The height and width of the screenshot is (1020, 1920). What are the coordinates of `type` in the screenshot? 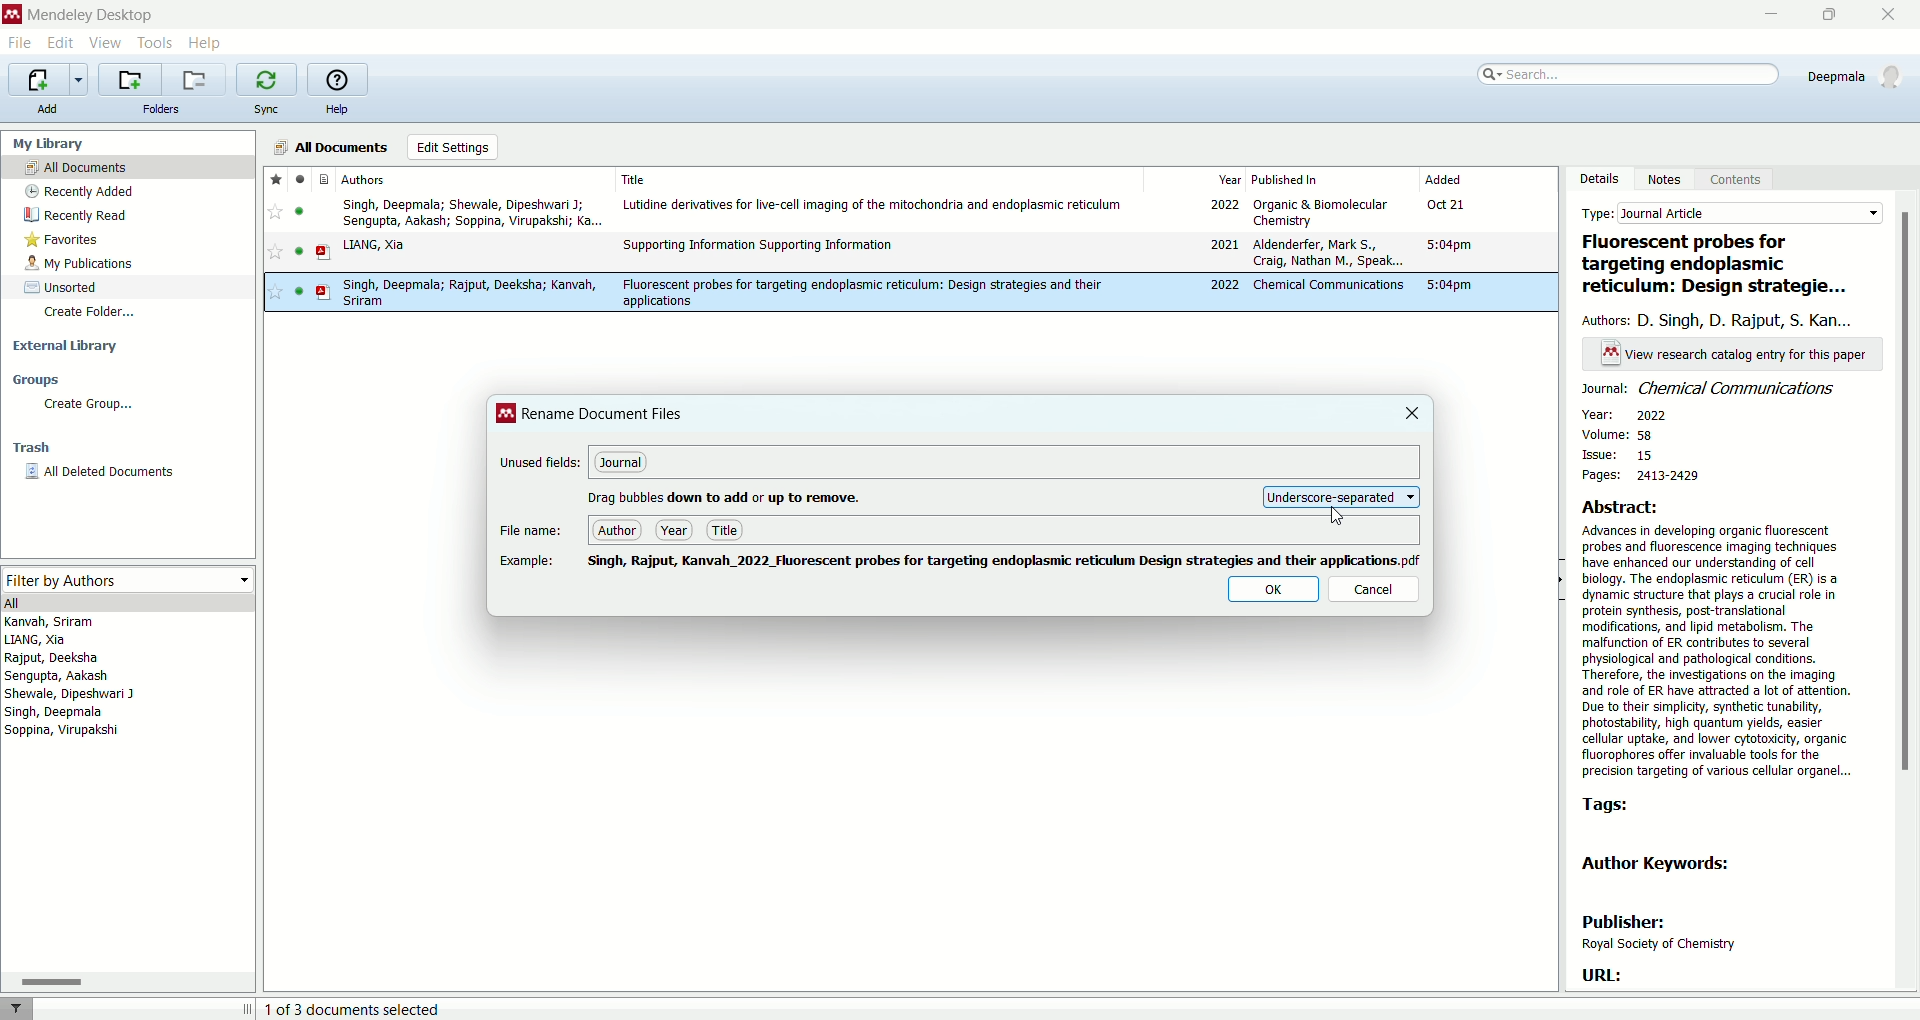 It's located at (1733, 214).